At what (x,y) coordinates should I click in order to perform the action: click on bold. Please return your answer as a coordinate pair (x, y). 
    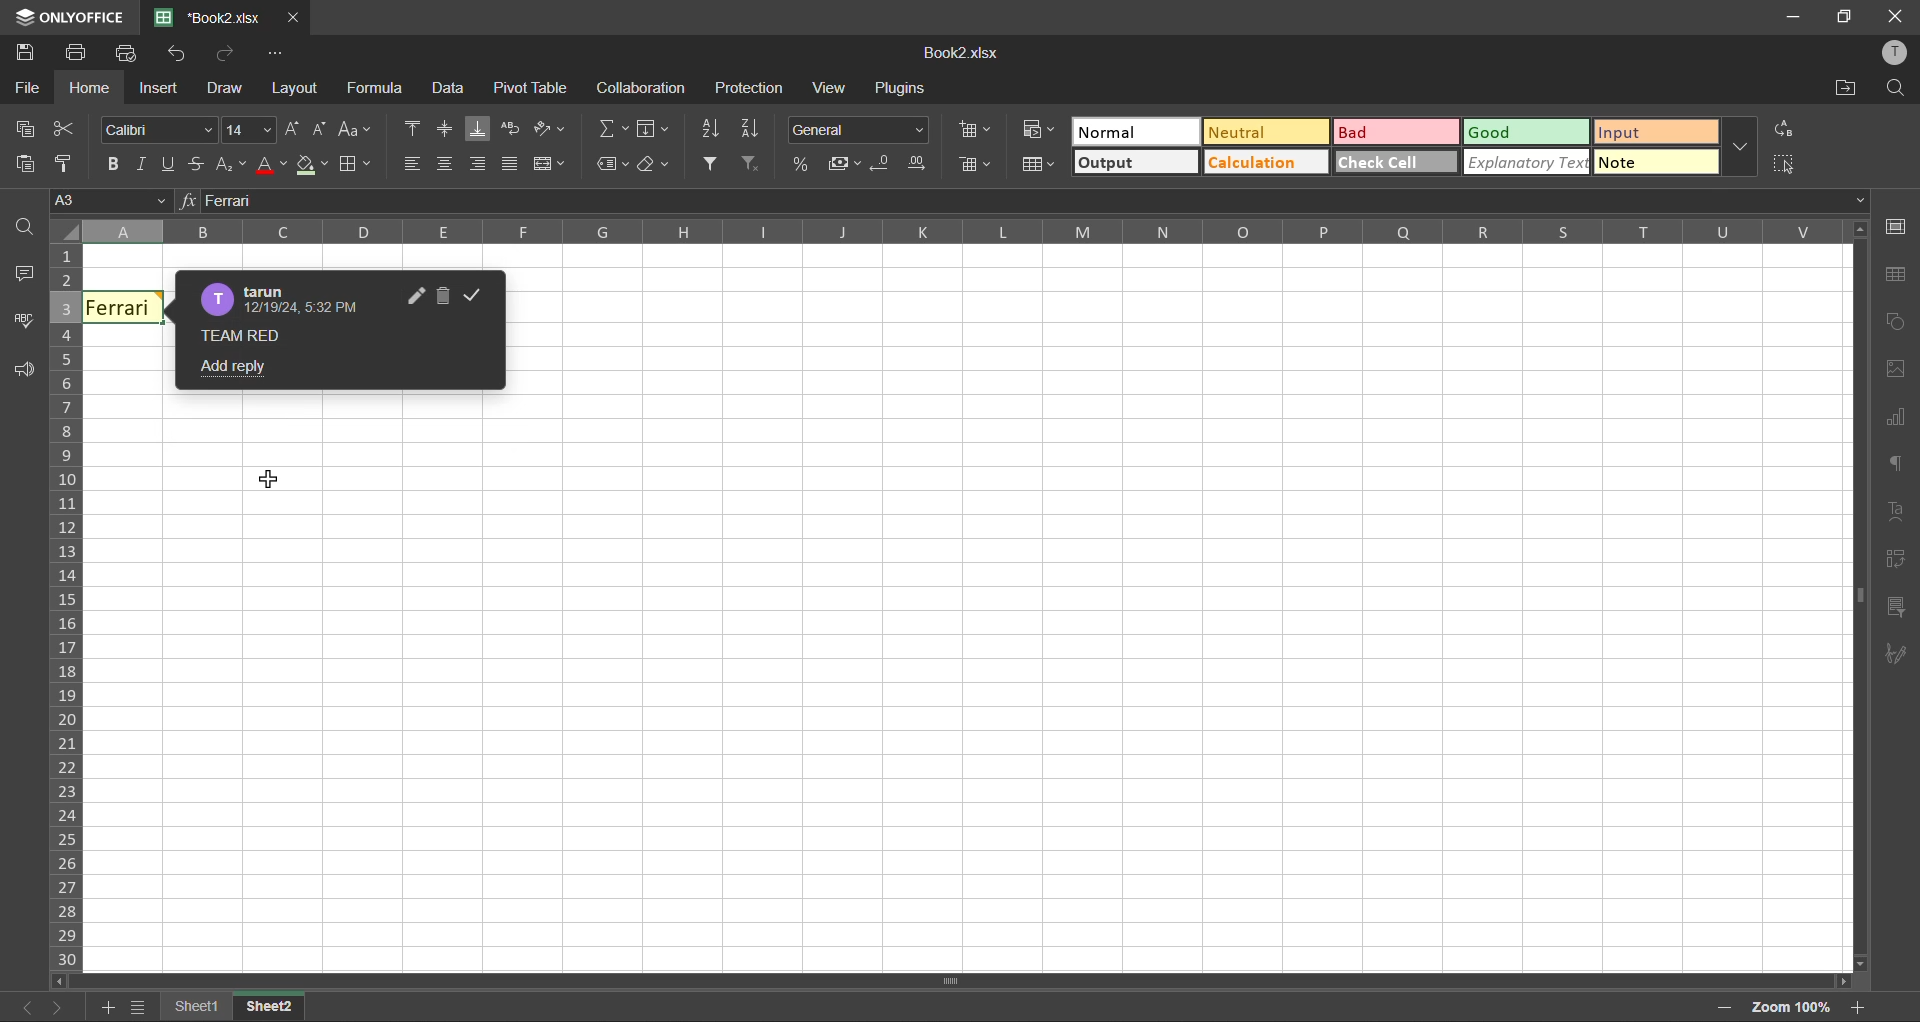
    Looking at the image, I should click on (112, 166).